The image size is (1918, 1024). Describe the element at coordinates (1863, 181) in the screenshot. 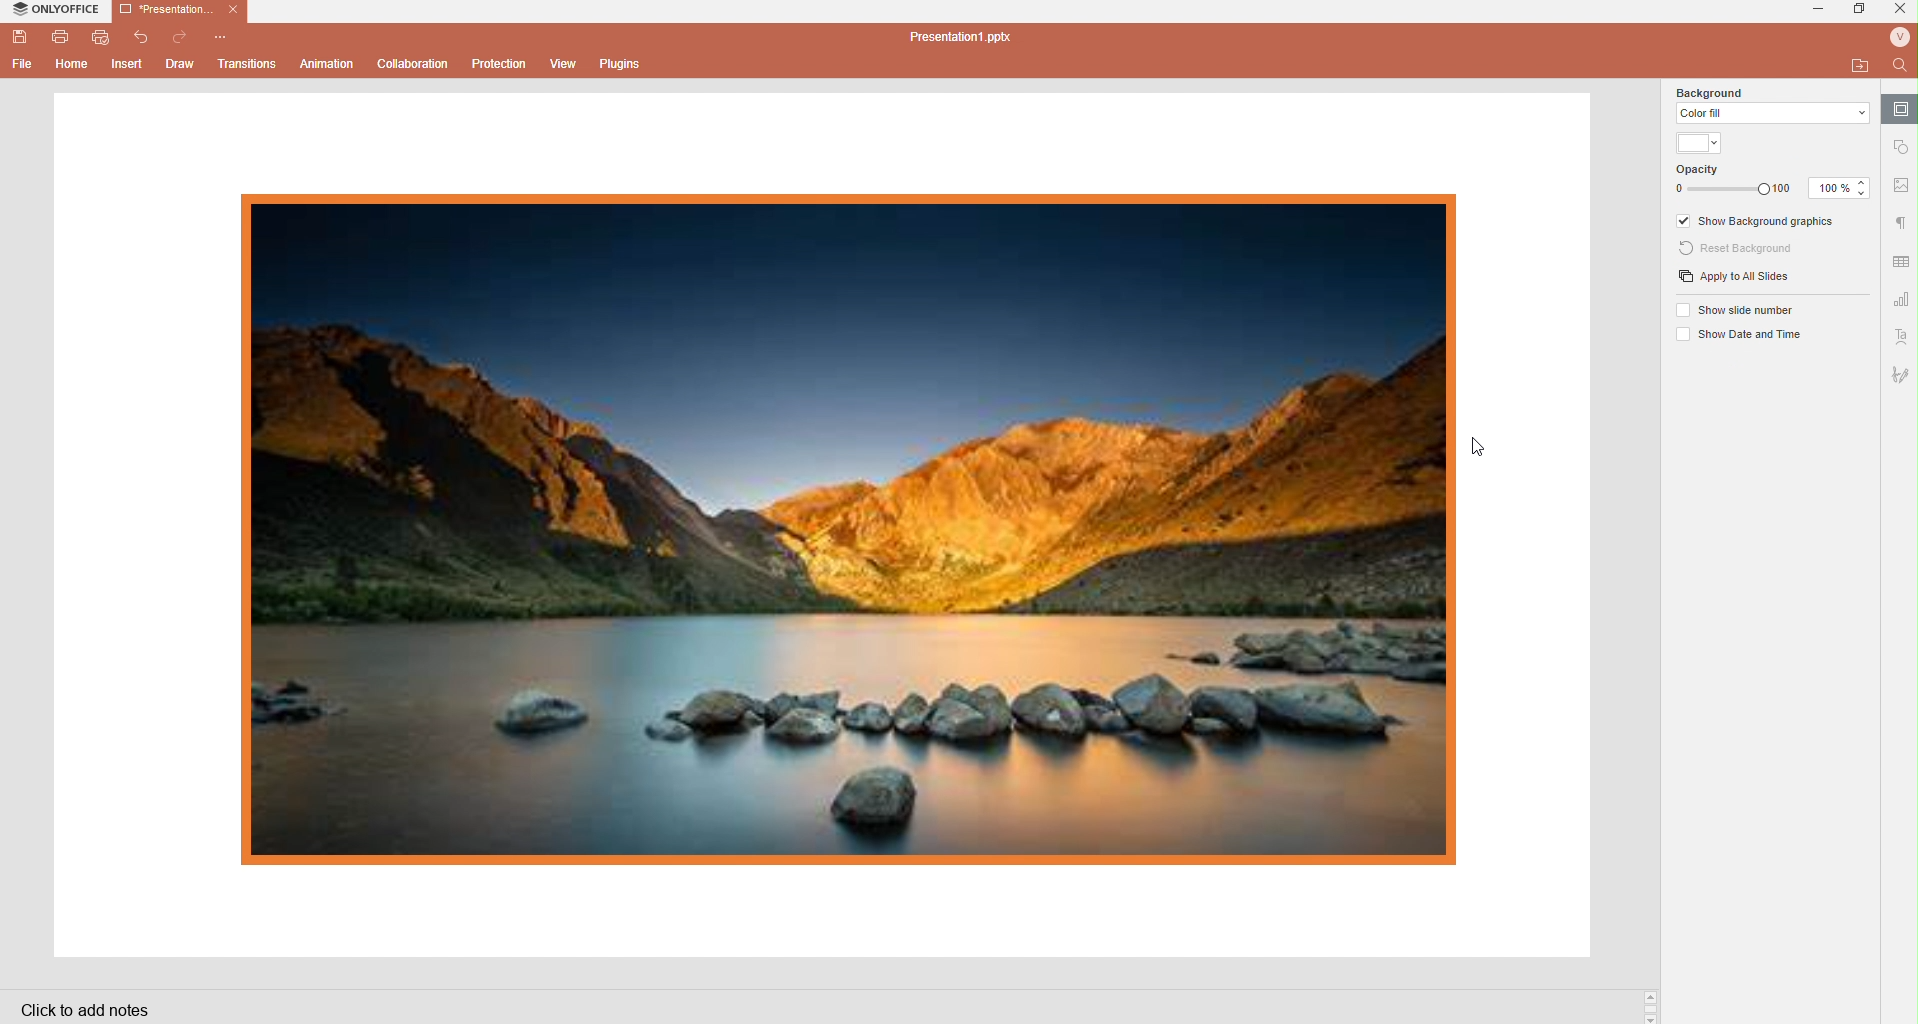

I see `Increase` at that location.